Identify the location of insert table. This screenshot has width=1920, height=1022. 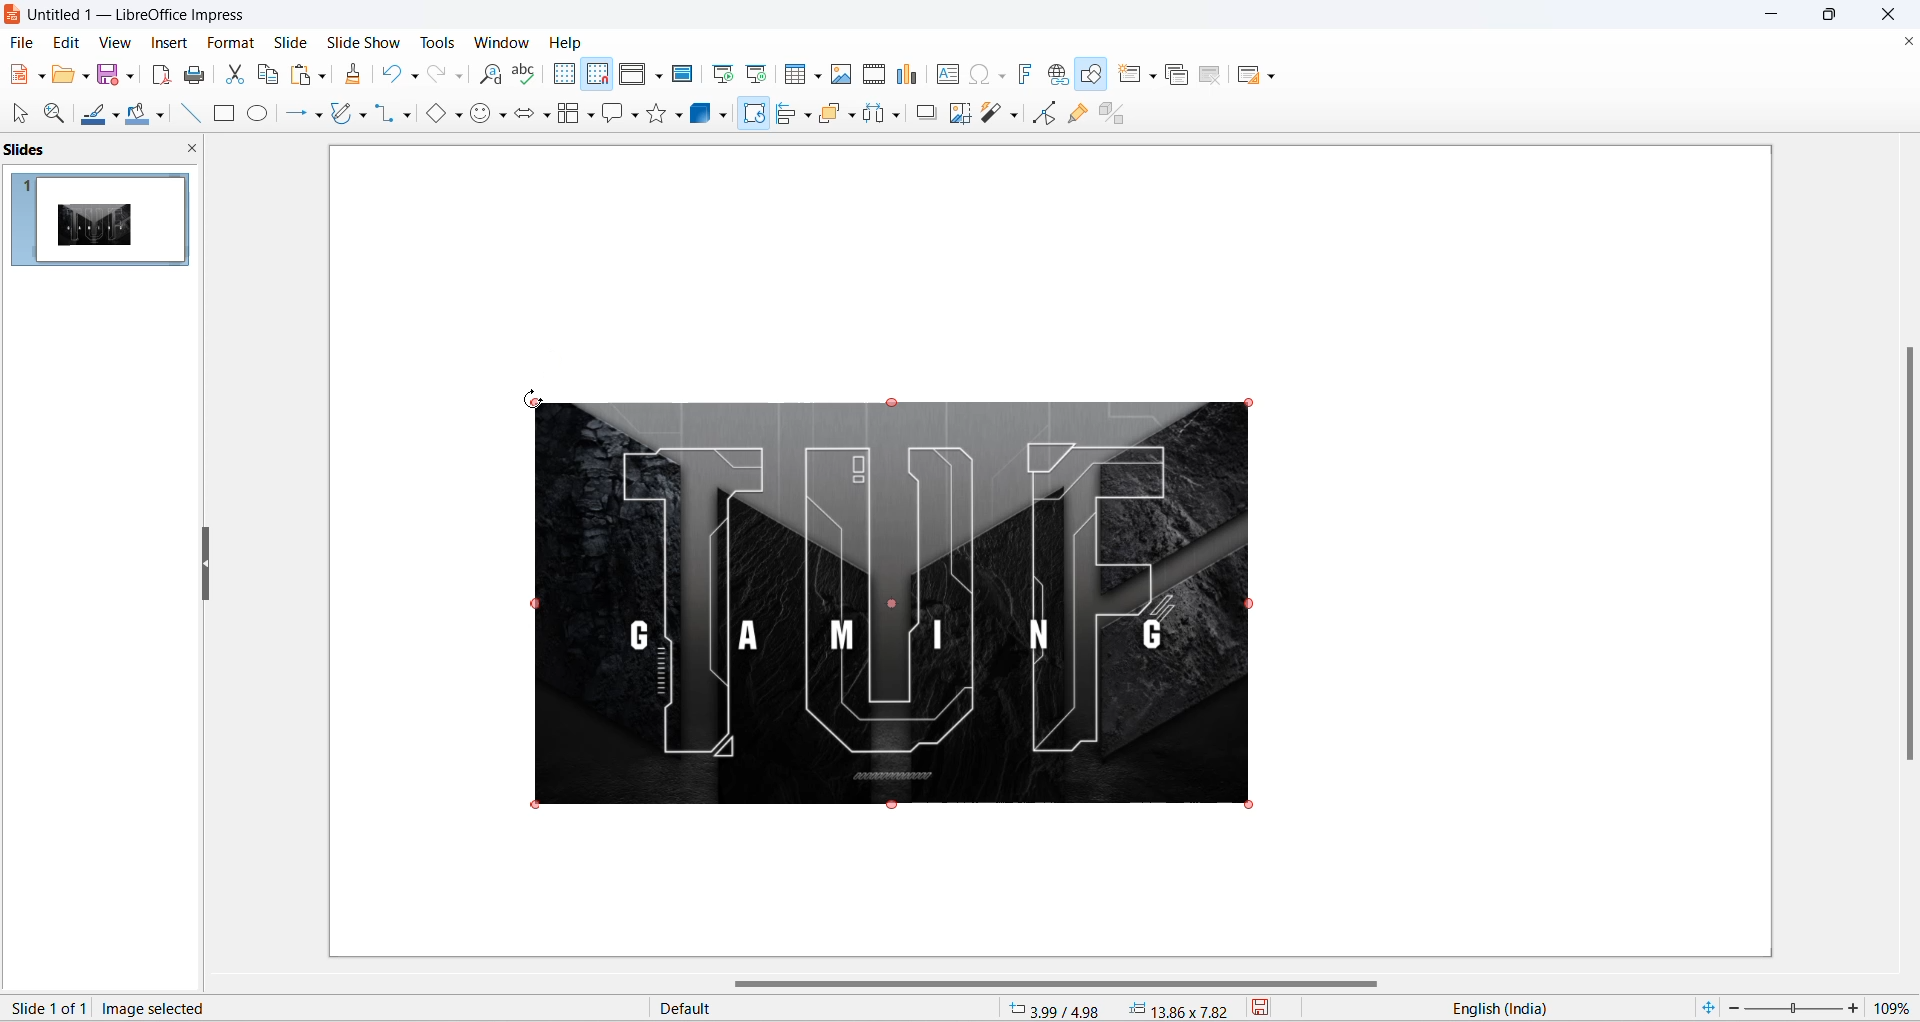
(796, 75).